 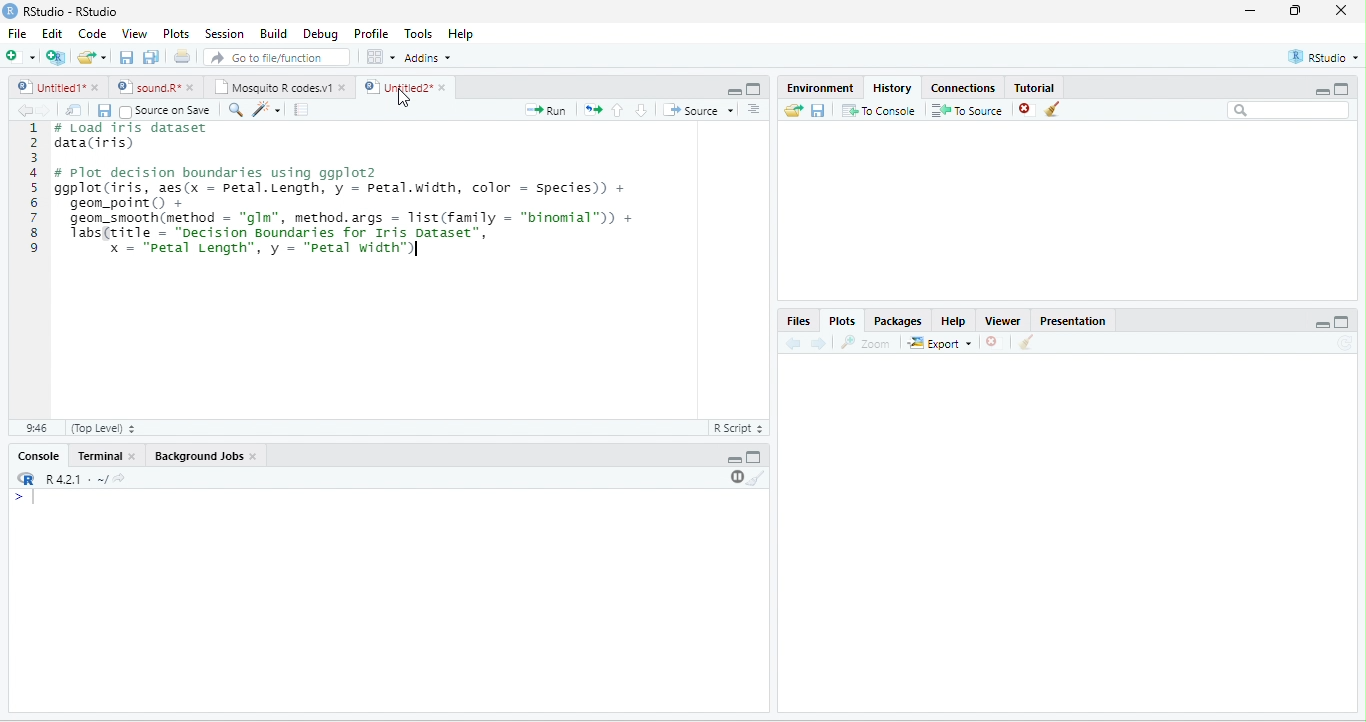 What do you see at coordinates (735, 460) in the screenshot?
I see `minimize` at bounding box center [735, 460].